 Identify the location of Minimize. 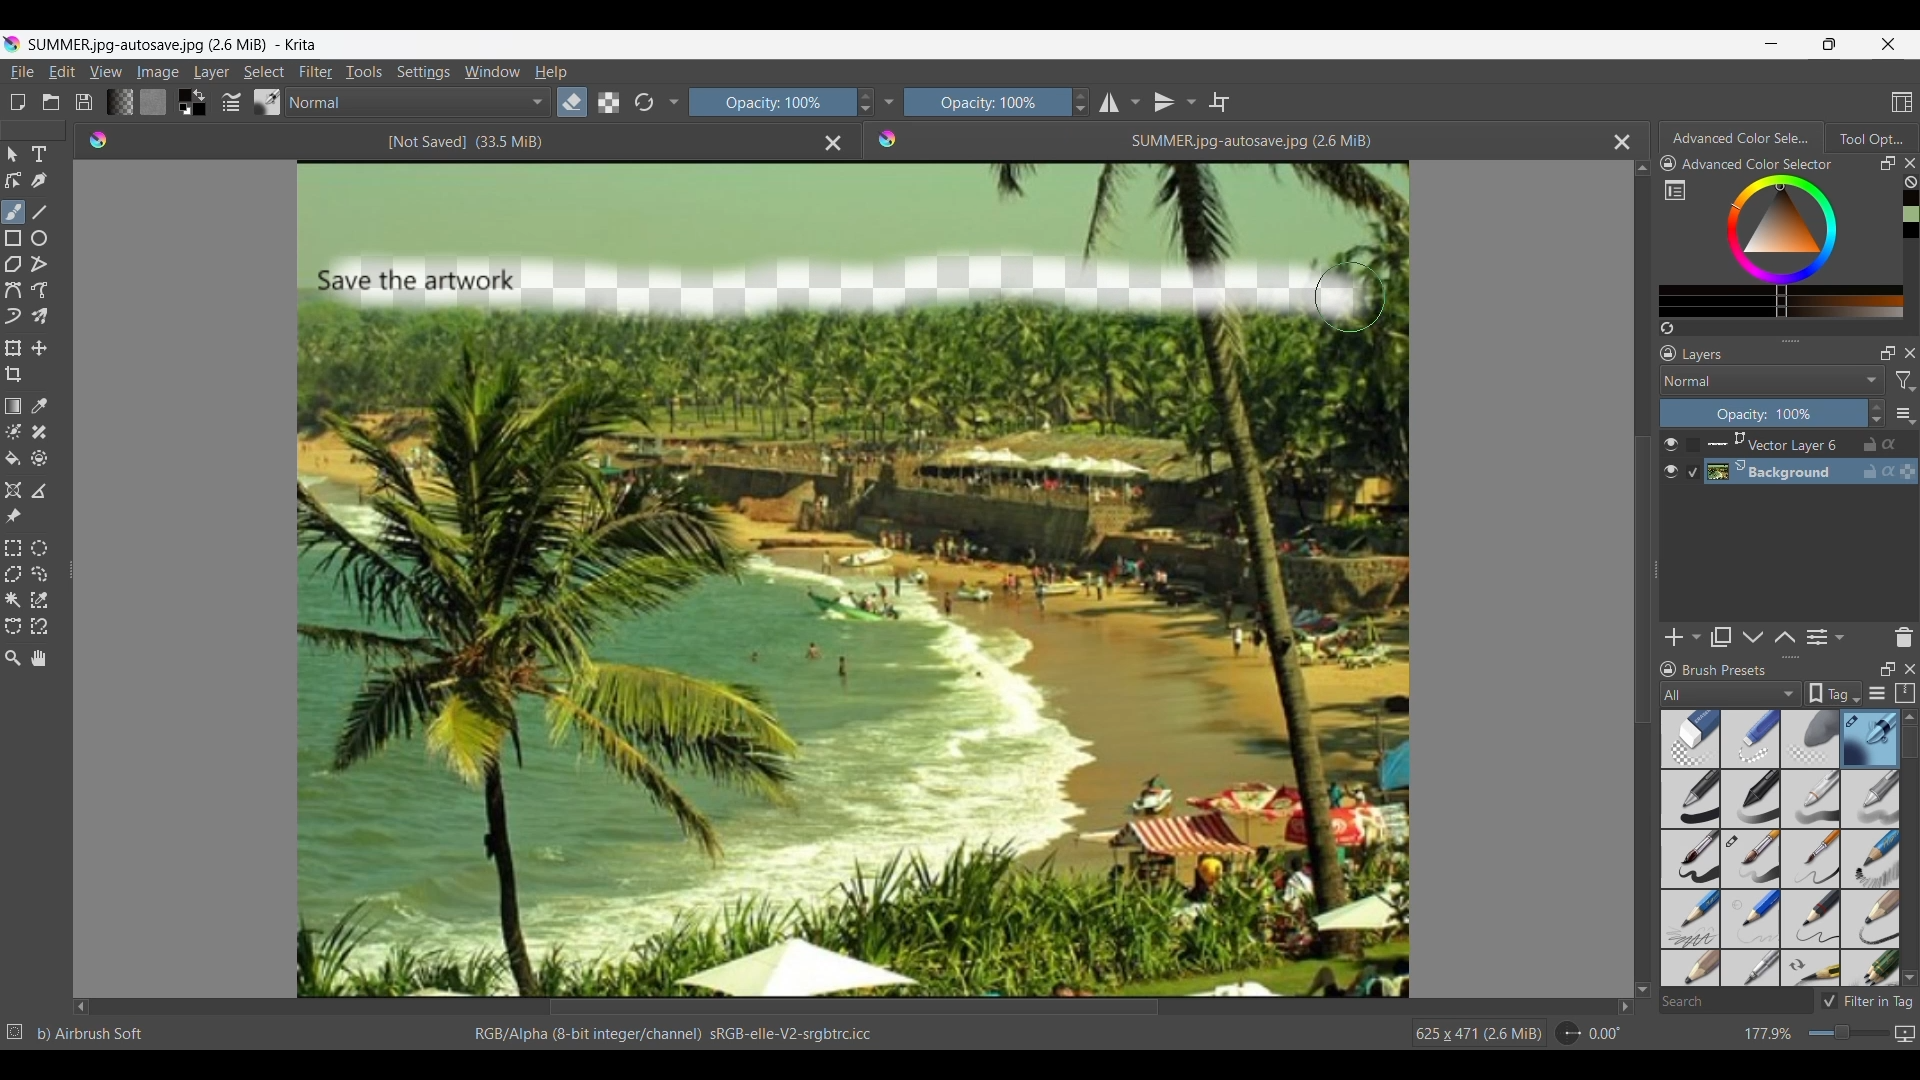
(1772, 44).